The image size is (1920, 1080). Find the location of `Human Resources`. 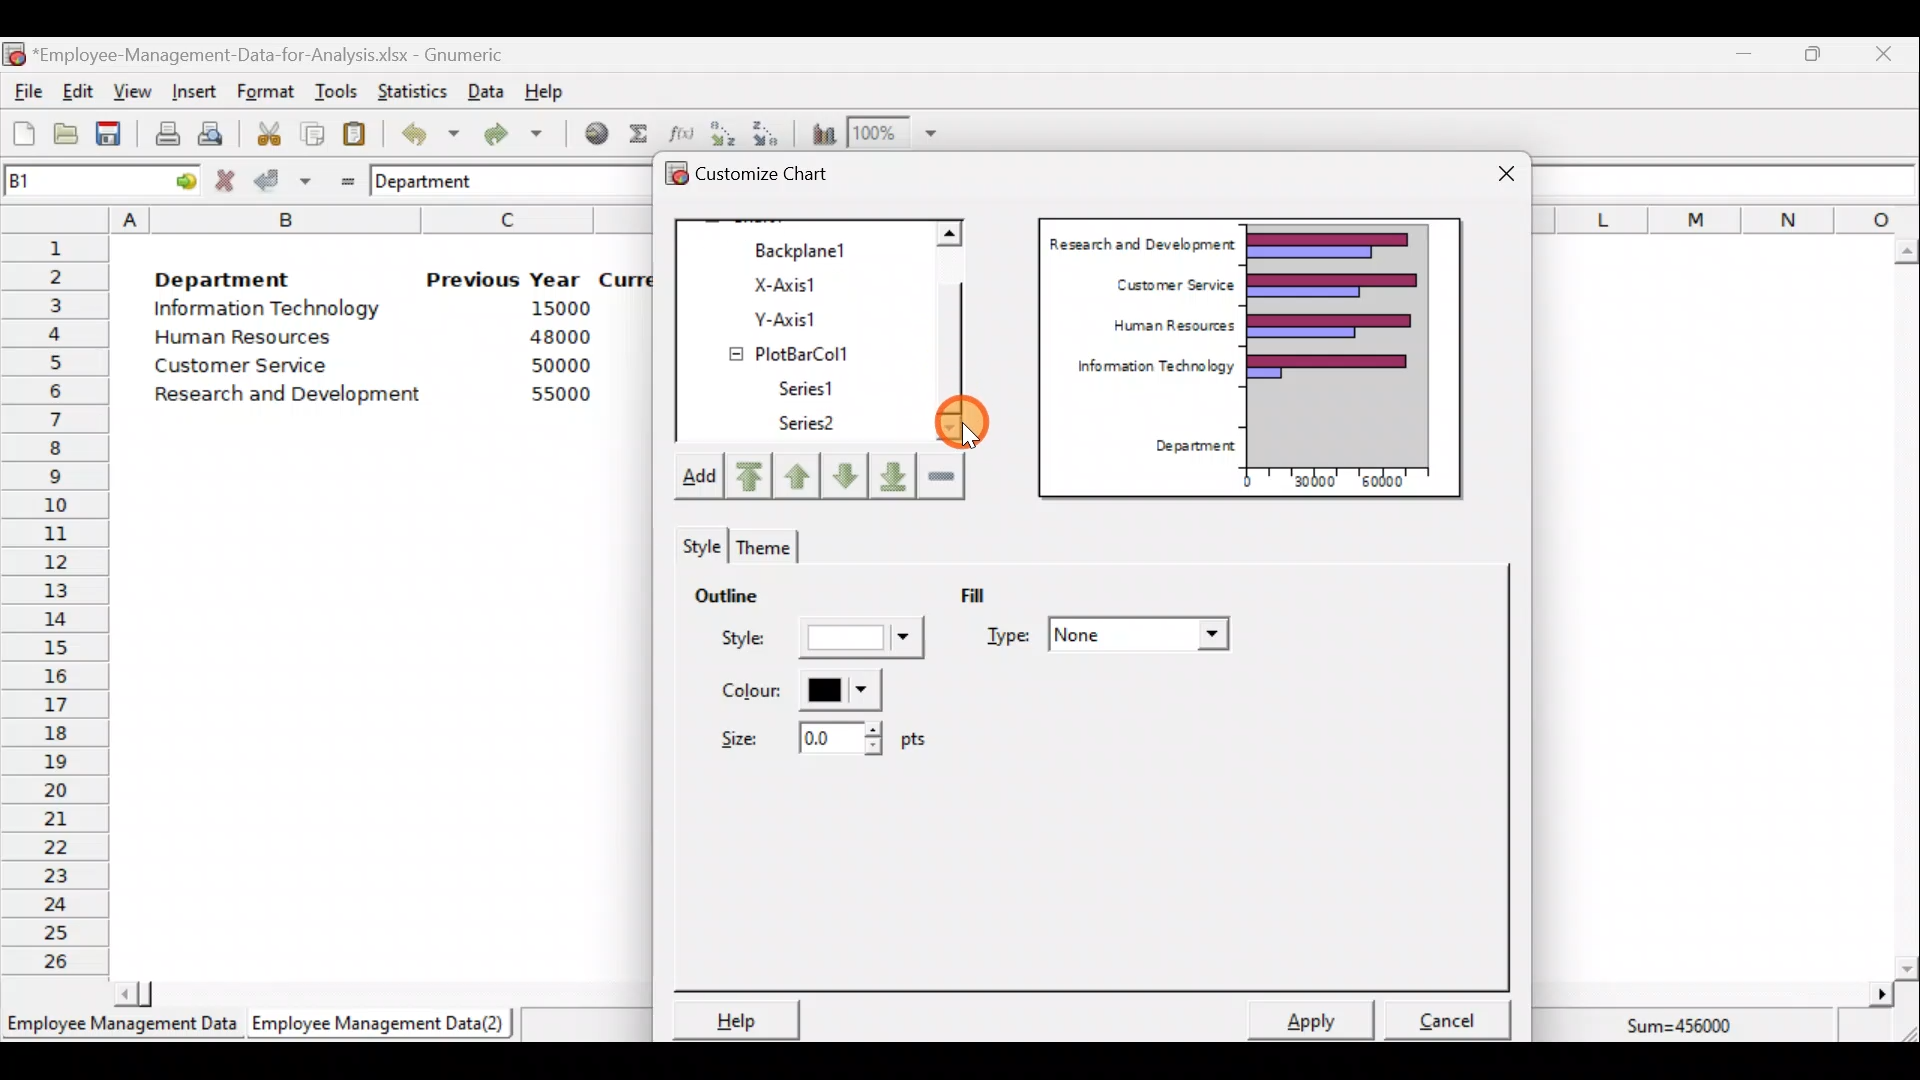

Human Resources is located at coordinates (253, 339).